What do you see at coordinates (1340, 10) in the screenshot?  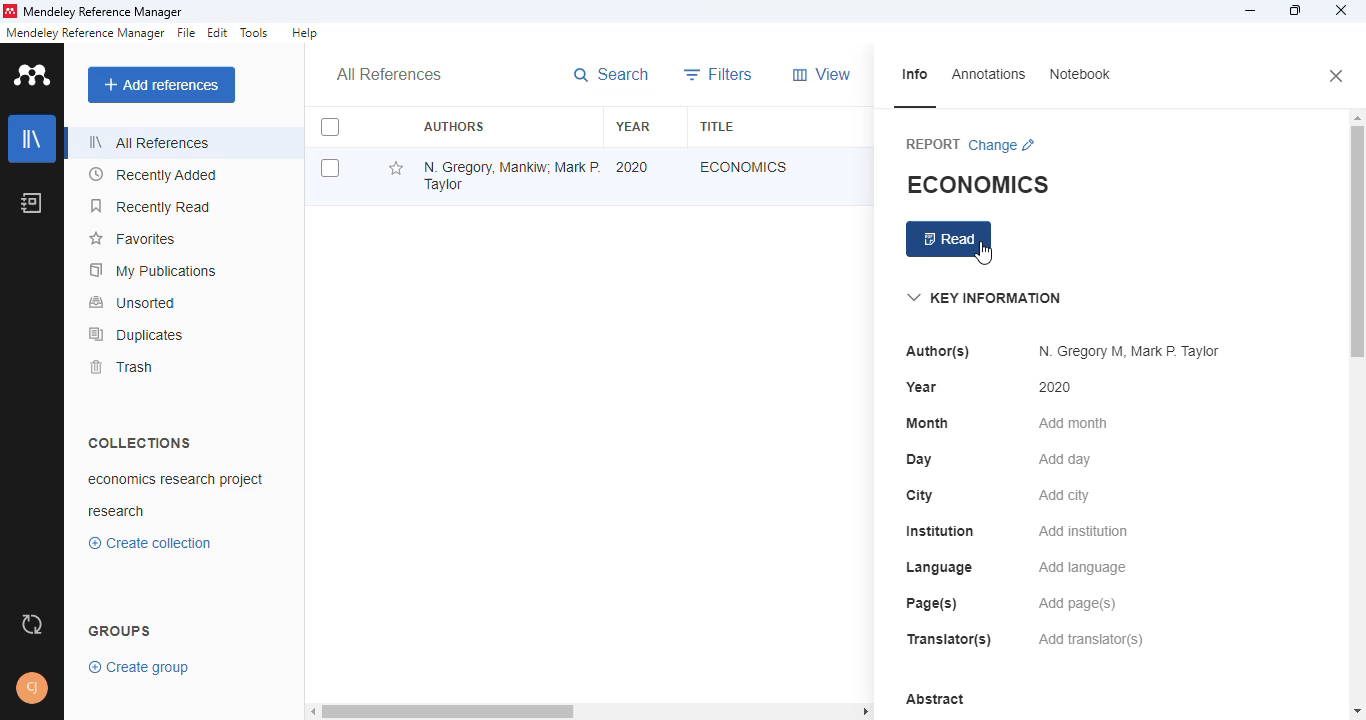 I see `close` at bounding box center [1340, 10].